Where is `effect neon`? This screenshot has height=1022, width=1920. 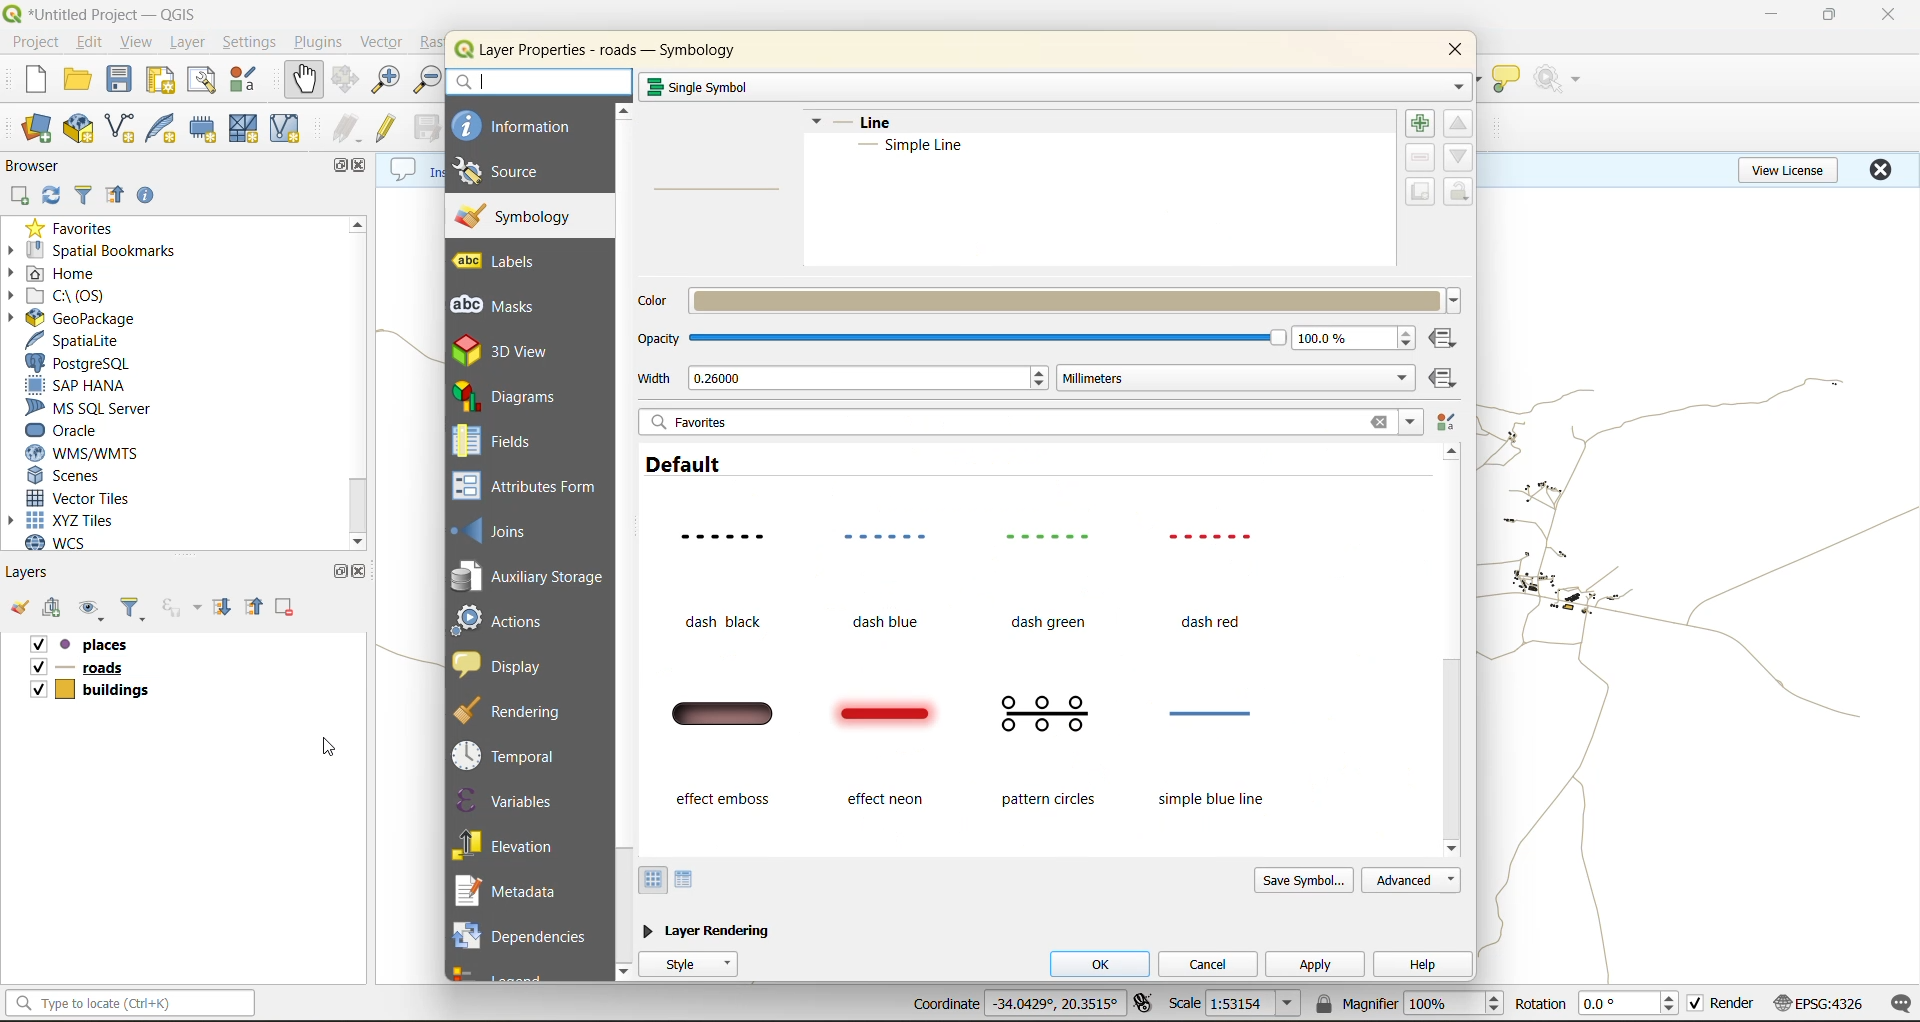
effect neon is located at coordinates (895, 751).